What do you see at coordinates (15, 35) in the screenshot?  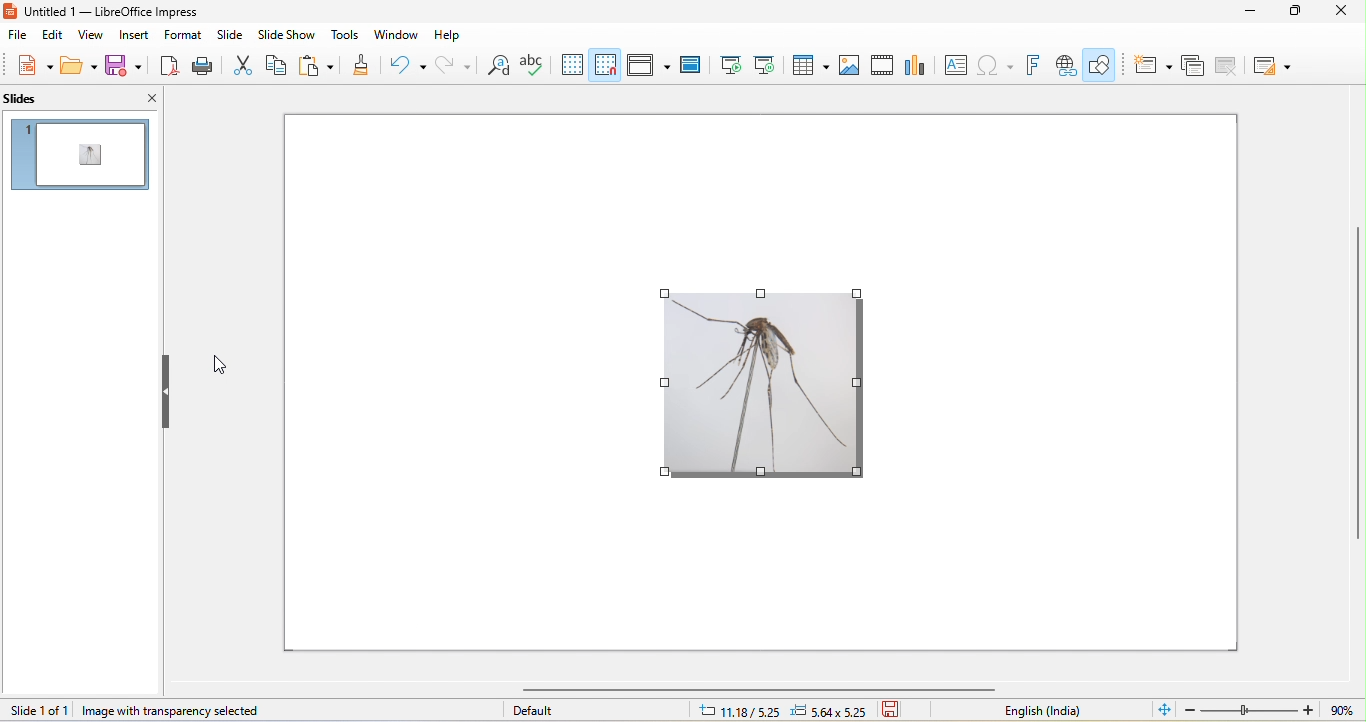 I see `file` at bounding box center [15, 35].